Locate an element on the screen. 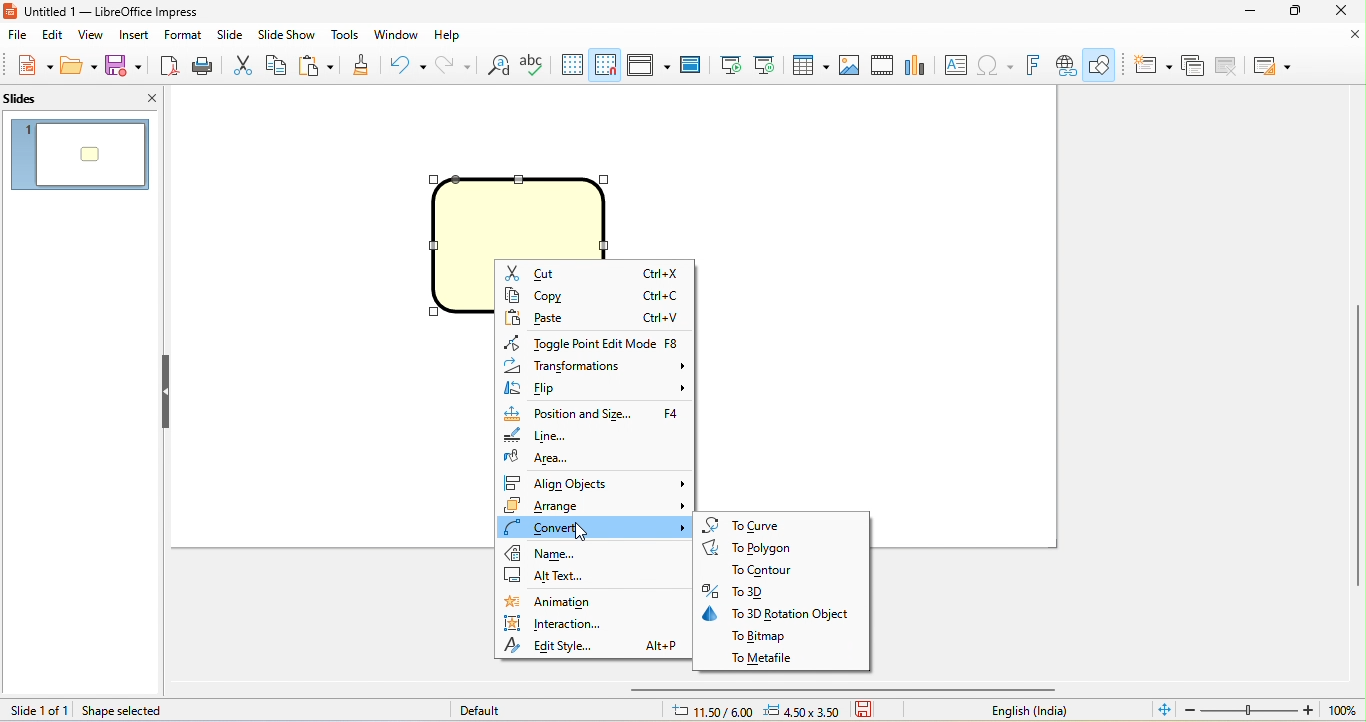 Image resolution: width=1366 pixels, height=722 pixels. duplicate slide is located at coordinates (1195, 65).